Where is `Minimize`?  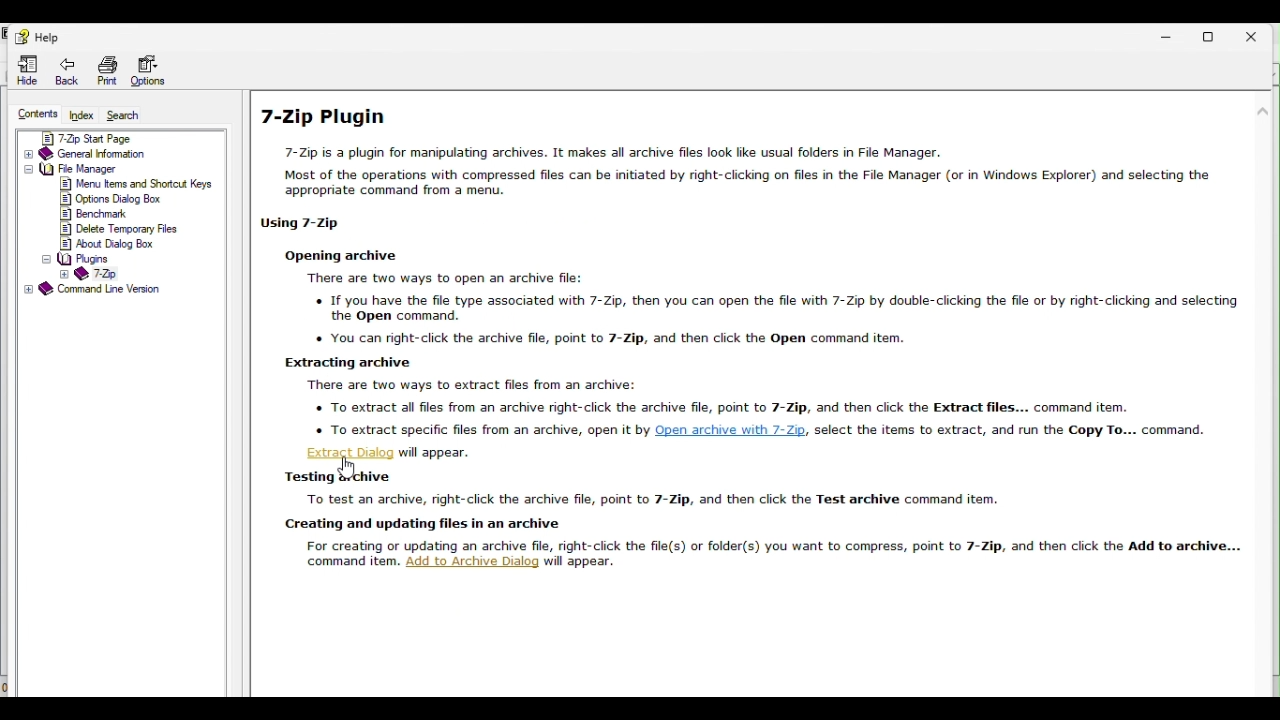
Minimize is located at coordinates (1167, 35).